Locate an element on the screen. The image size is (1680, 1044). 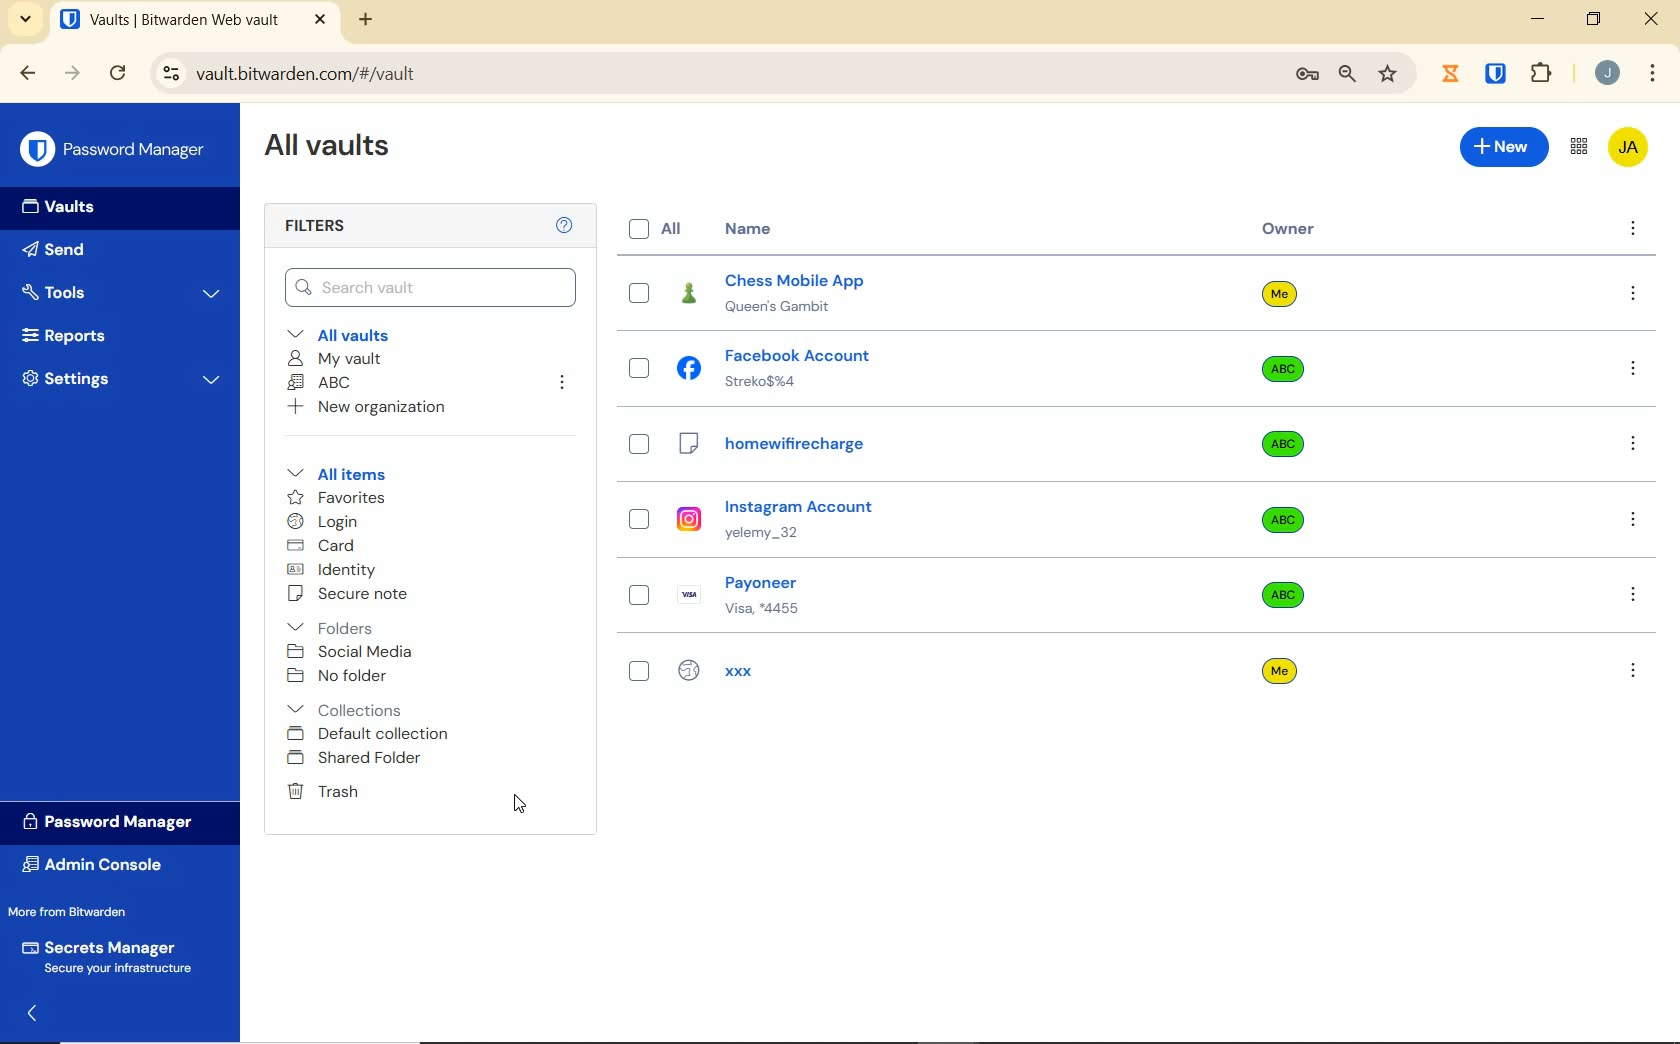
close is located at coordinates (1652, 17).